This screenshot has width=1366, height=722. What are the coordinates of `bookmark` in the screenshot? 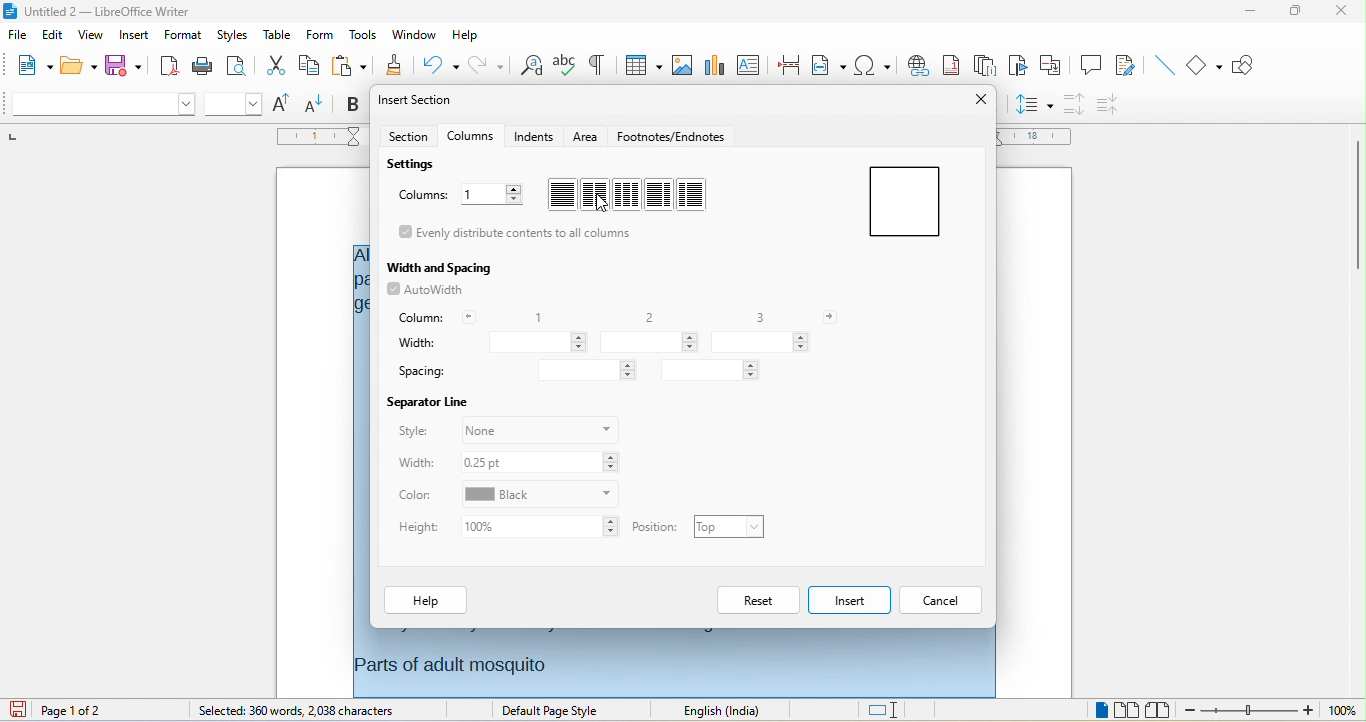 It's located at (1017, 68).